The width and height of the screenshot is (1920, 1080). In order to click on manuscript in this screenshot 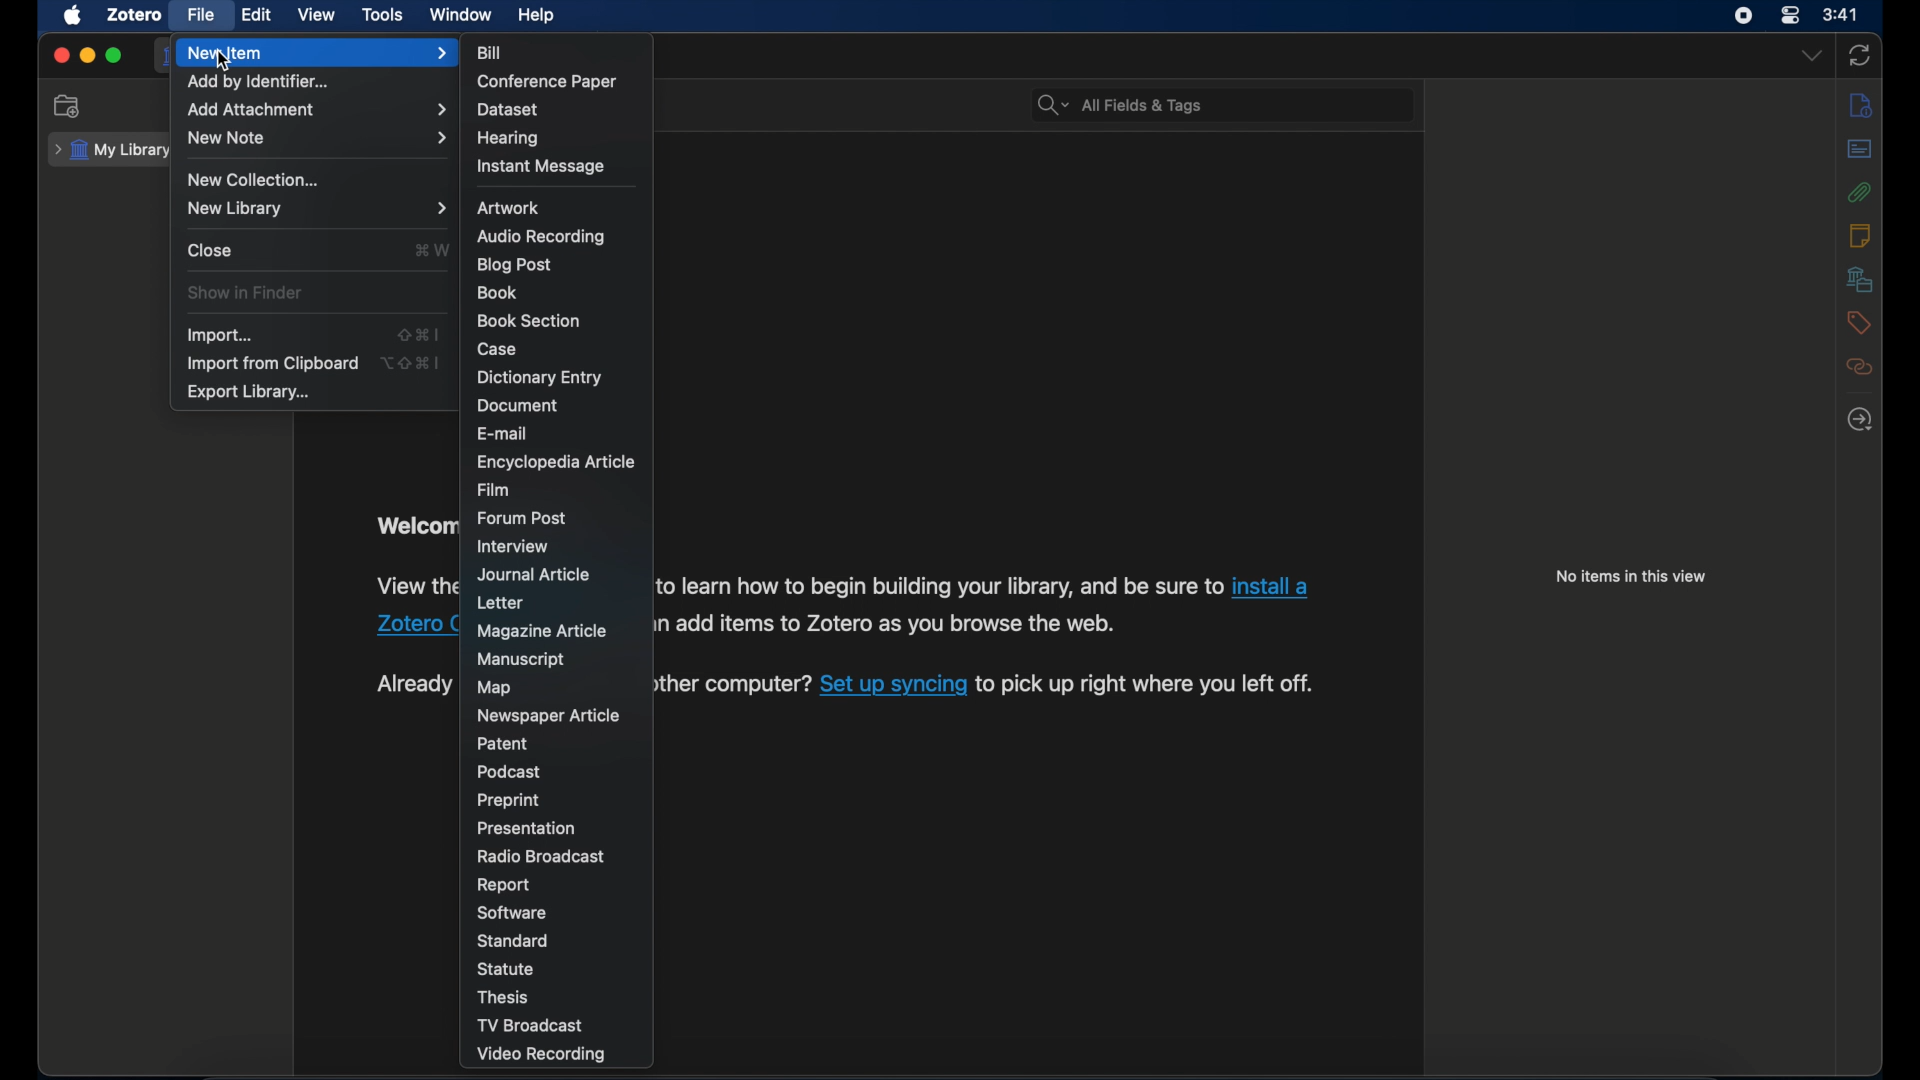, I will do `click(521, 660)`.